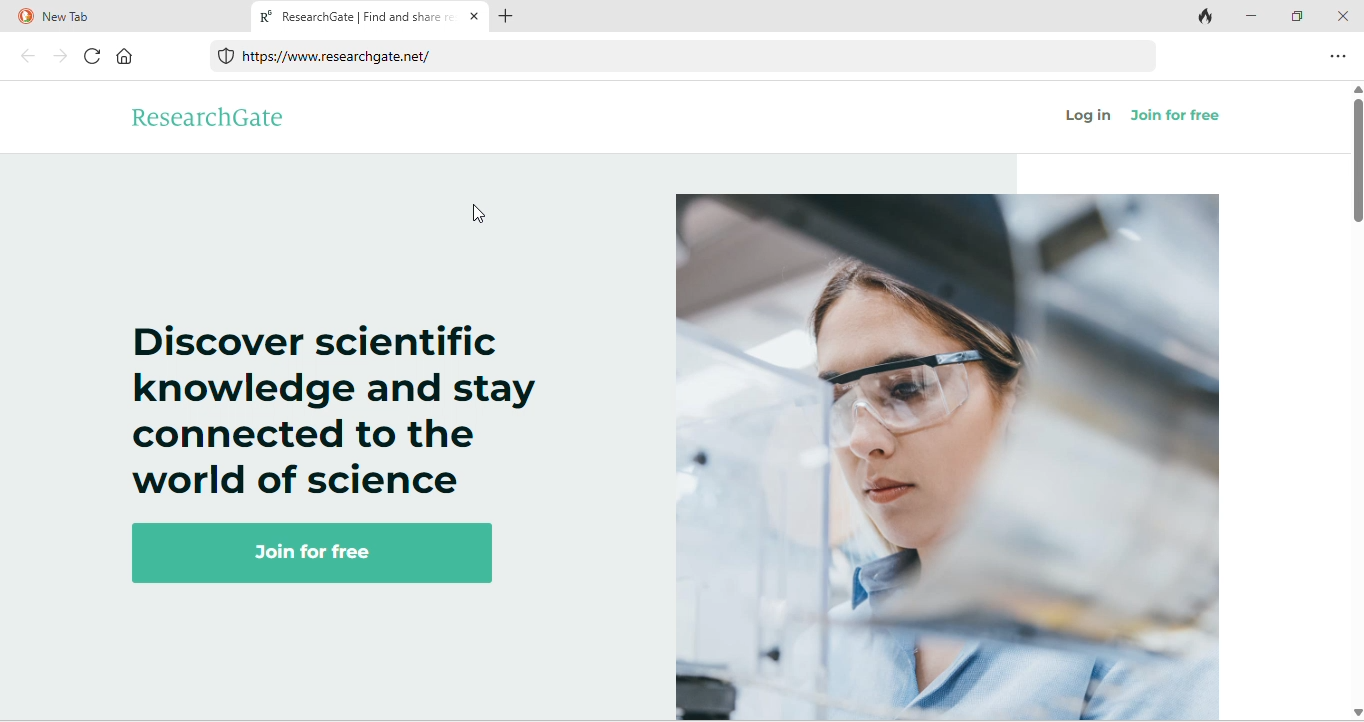 Image resolution: width=1364 pixels, height=722 pixels. Describe the element at coordinates (134, 59) in the screenshot. I see `home` at that location.